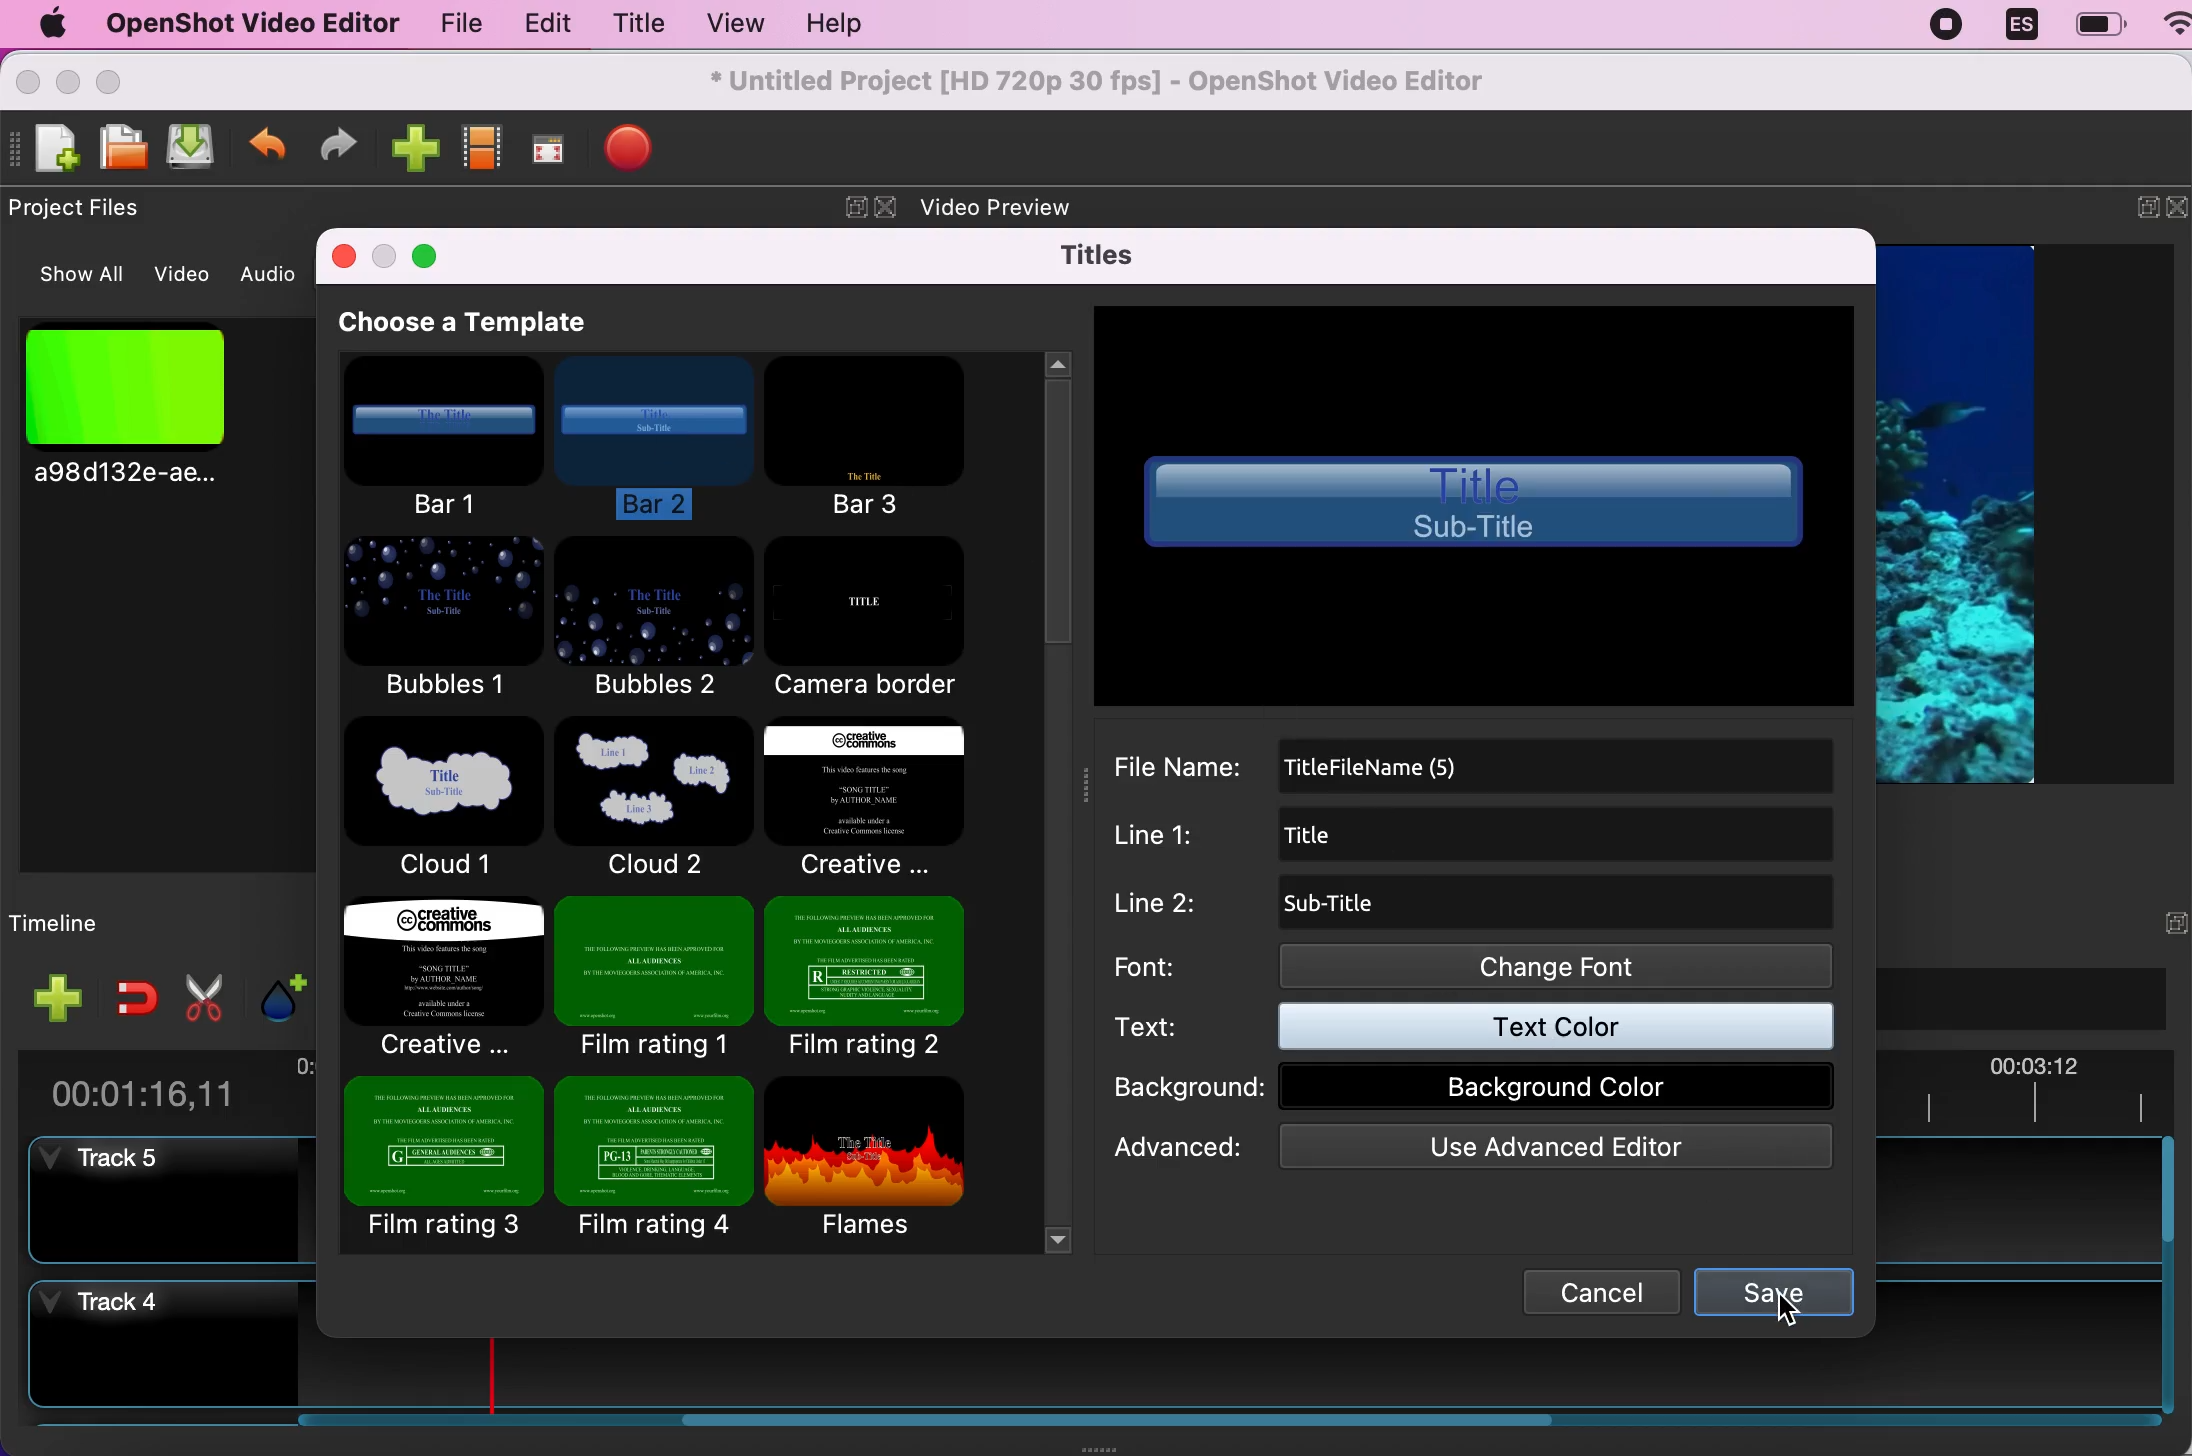 The height and width of the screenshot is (1456, 2192). What do you see at coordinates (134, 79) in the screenshot?
I see `maximize` at bounding box center [134, 79].